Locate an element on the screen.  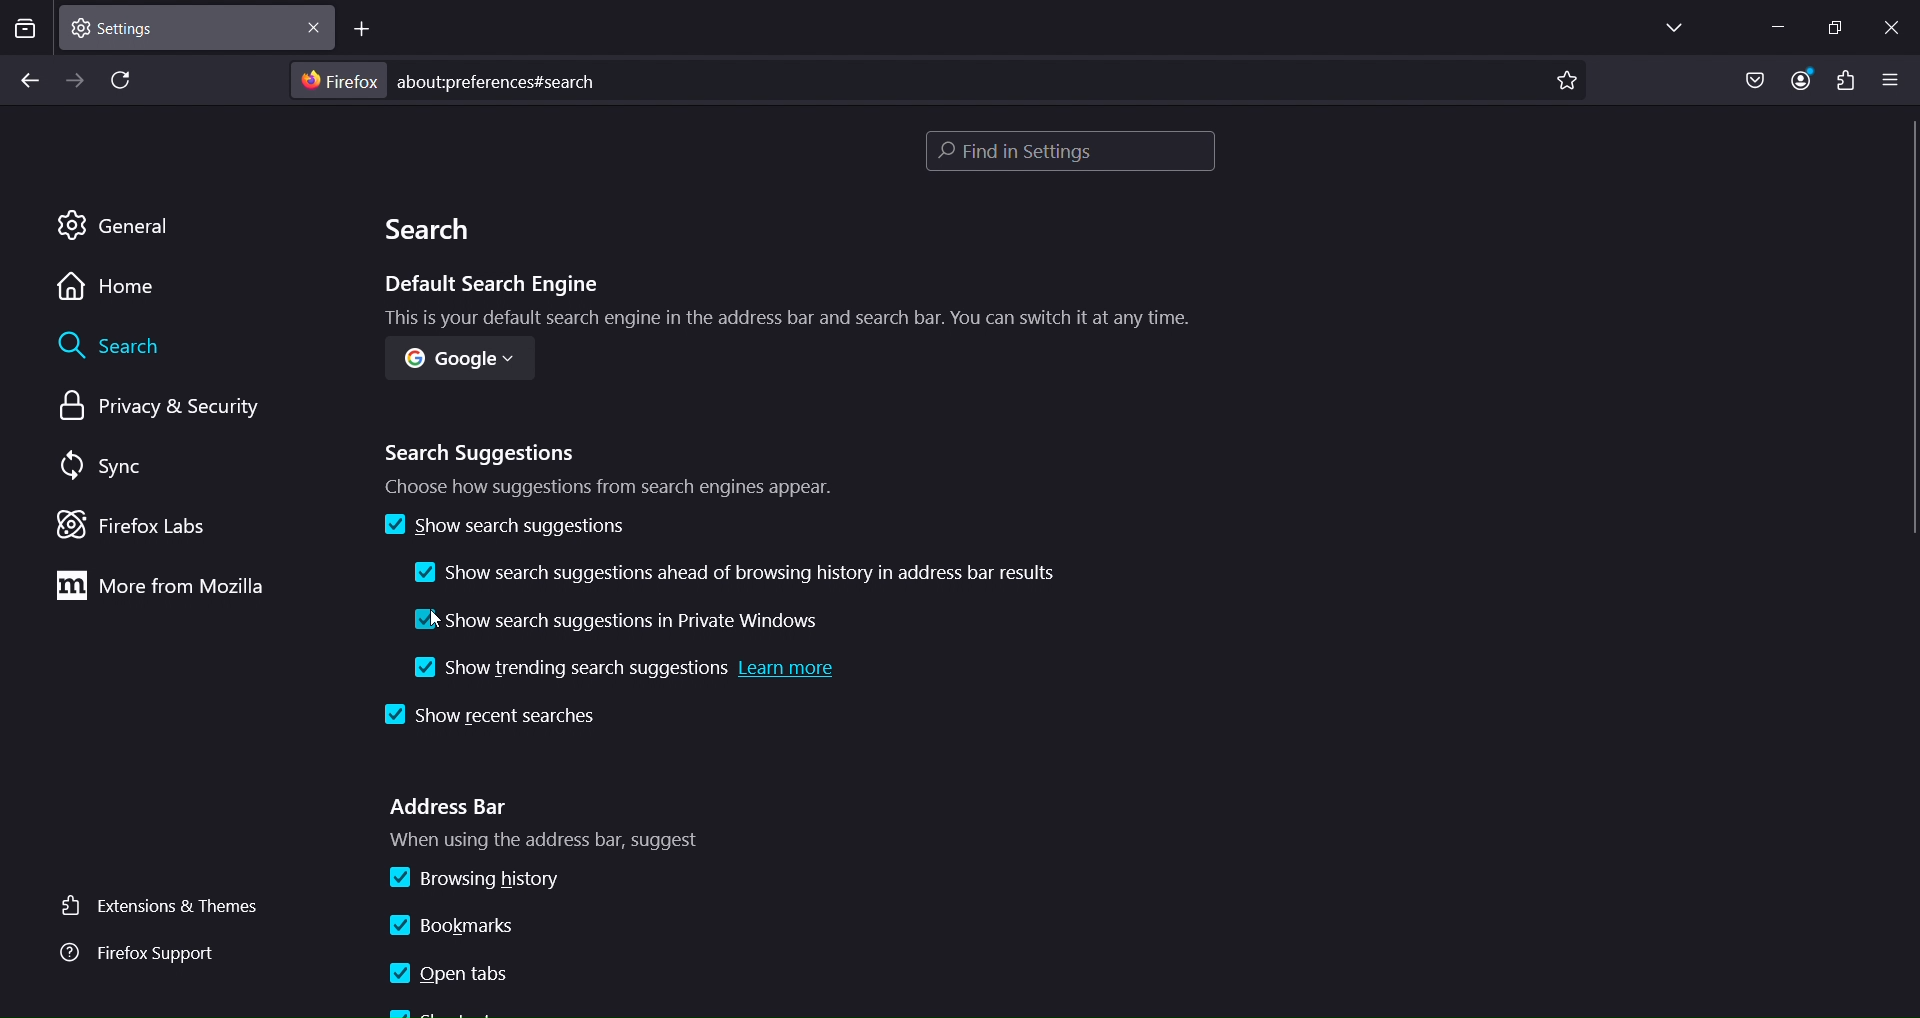
extensions & themes is located at coordinates (164, 907).